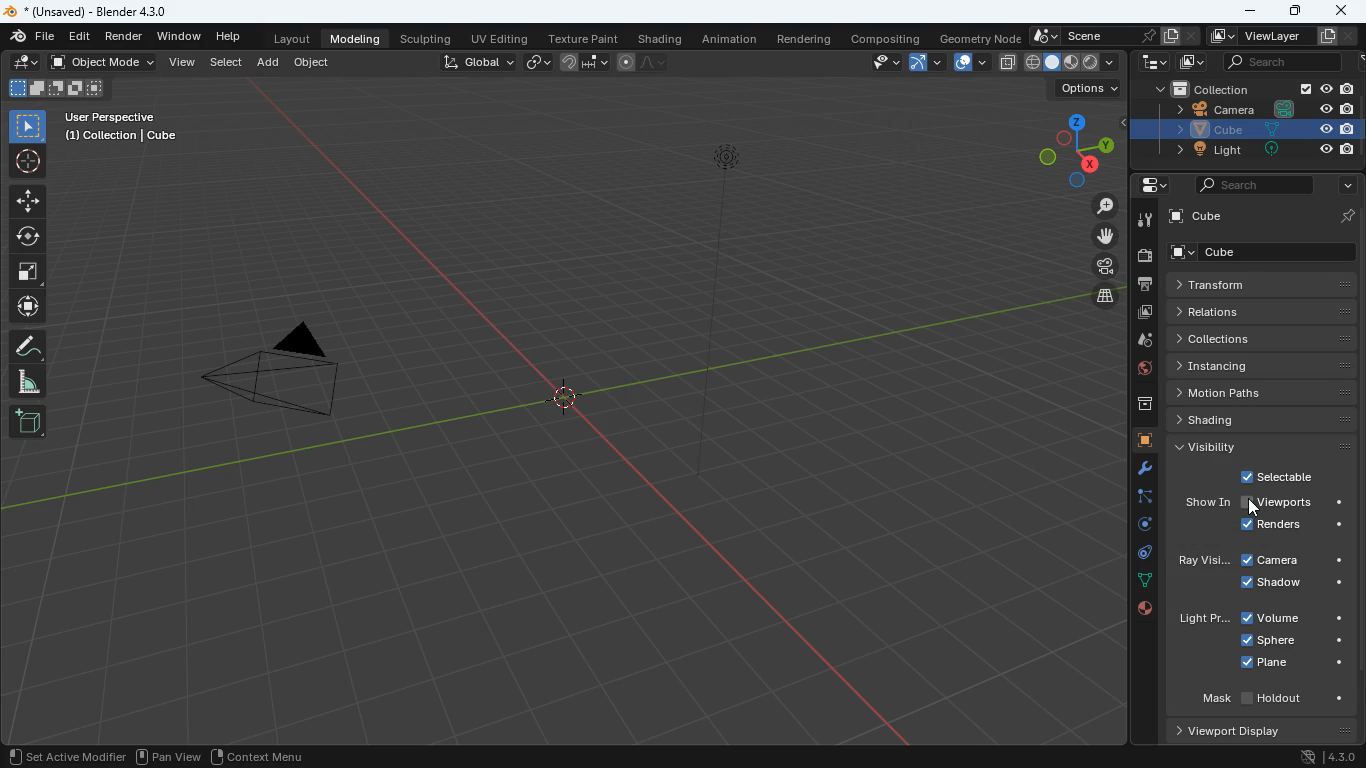  What do you see at coordinates (1102, 297) in the screenshot?
I see `layers` at bounding box center [1102, 297].